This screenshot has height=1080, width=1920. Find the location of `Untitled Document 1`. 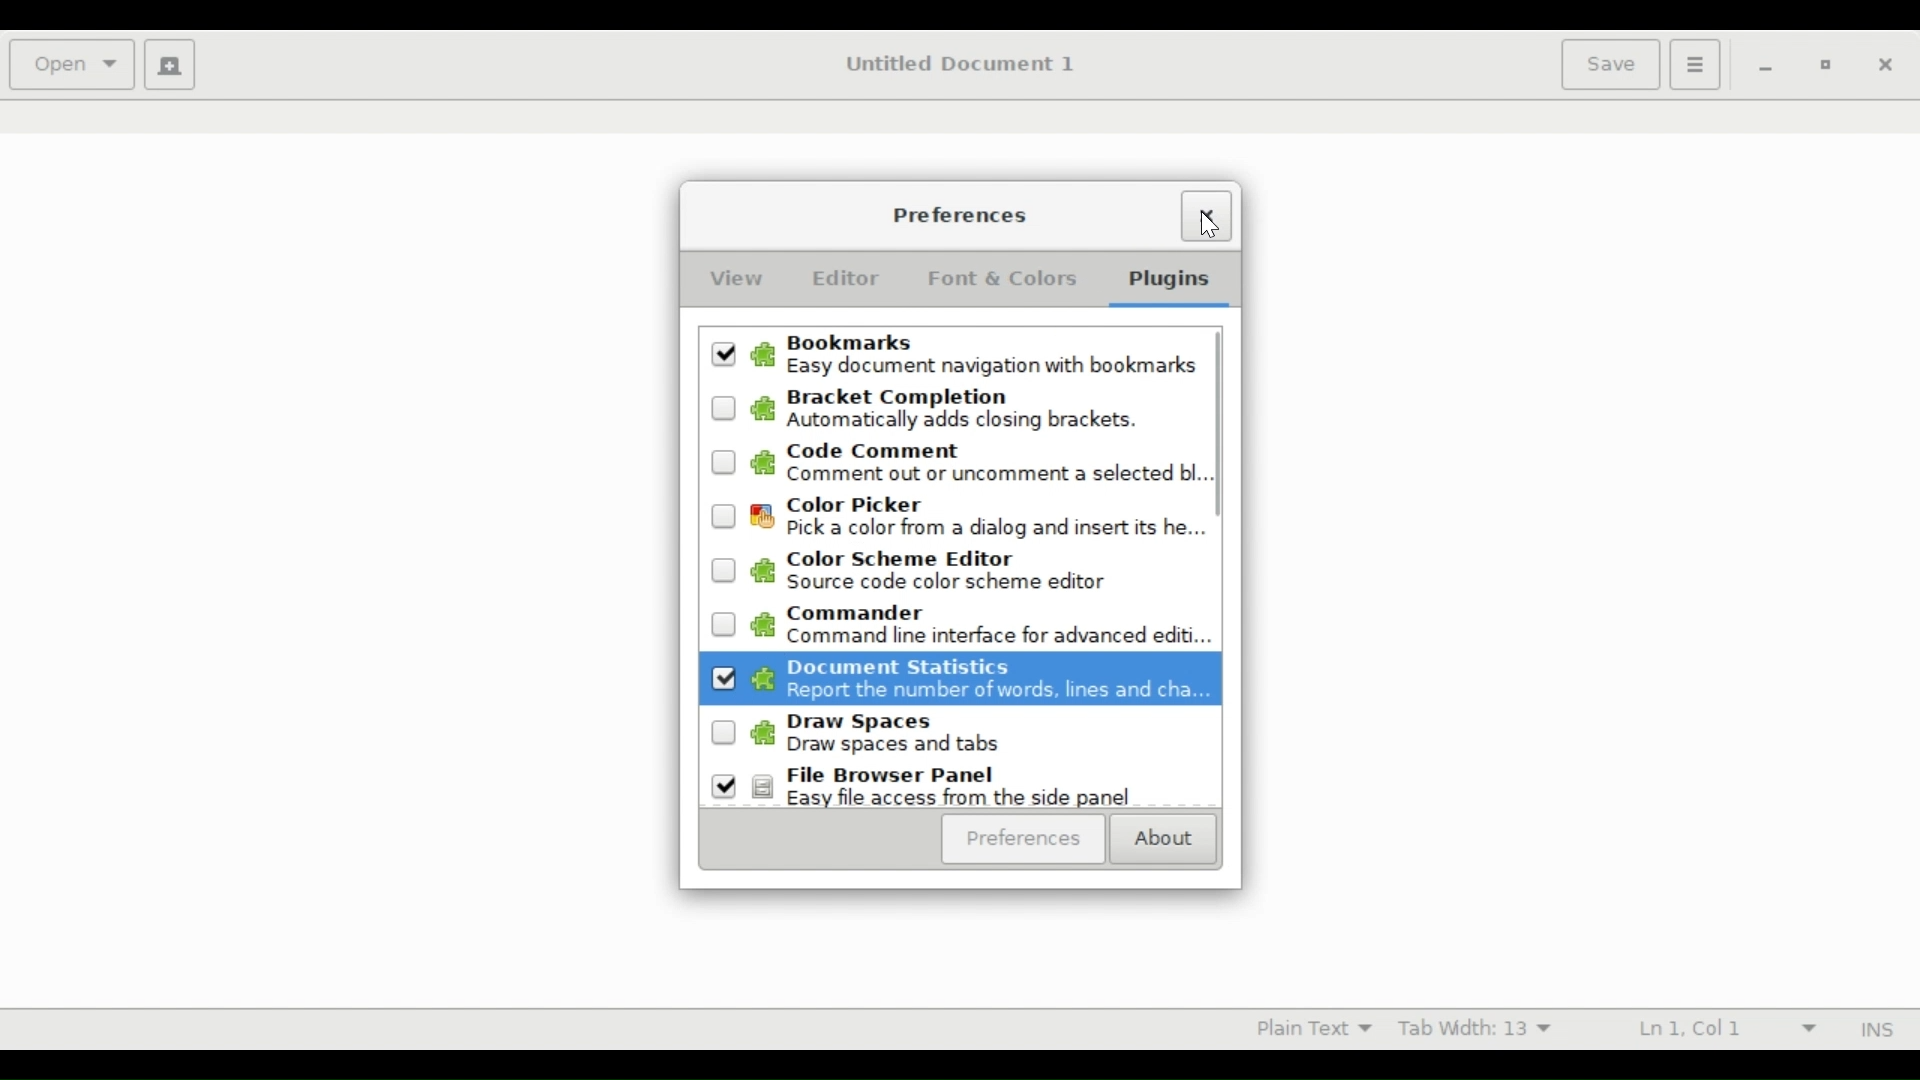

Untitled Document 1 is located at coordinates (964, 64).